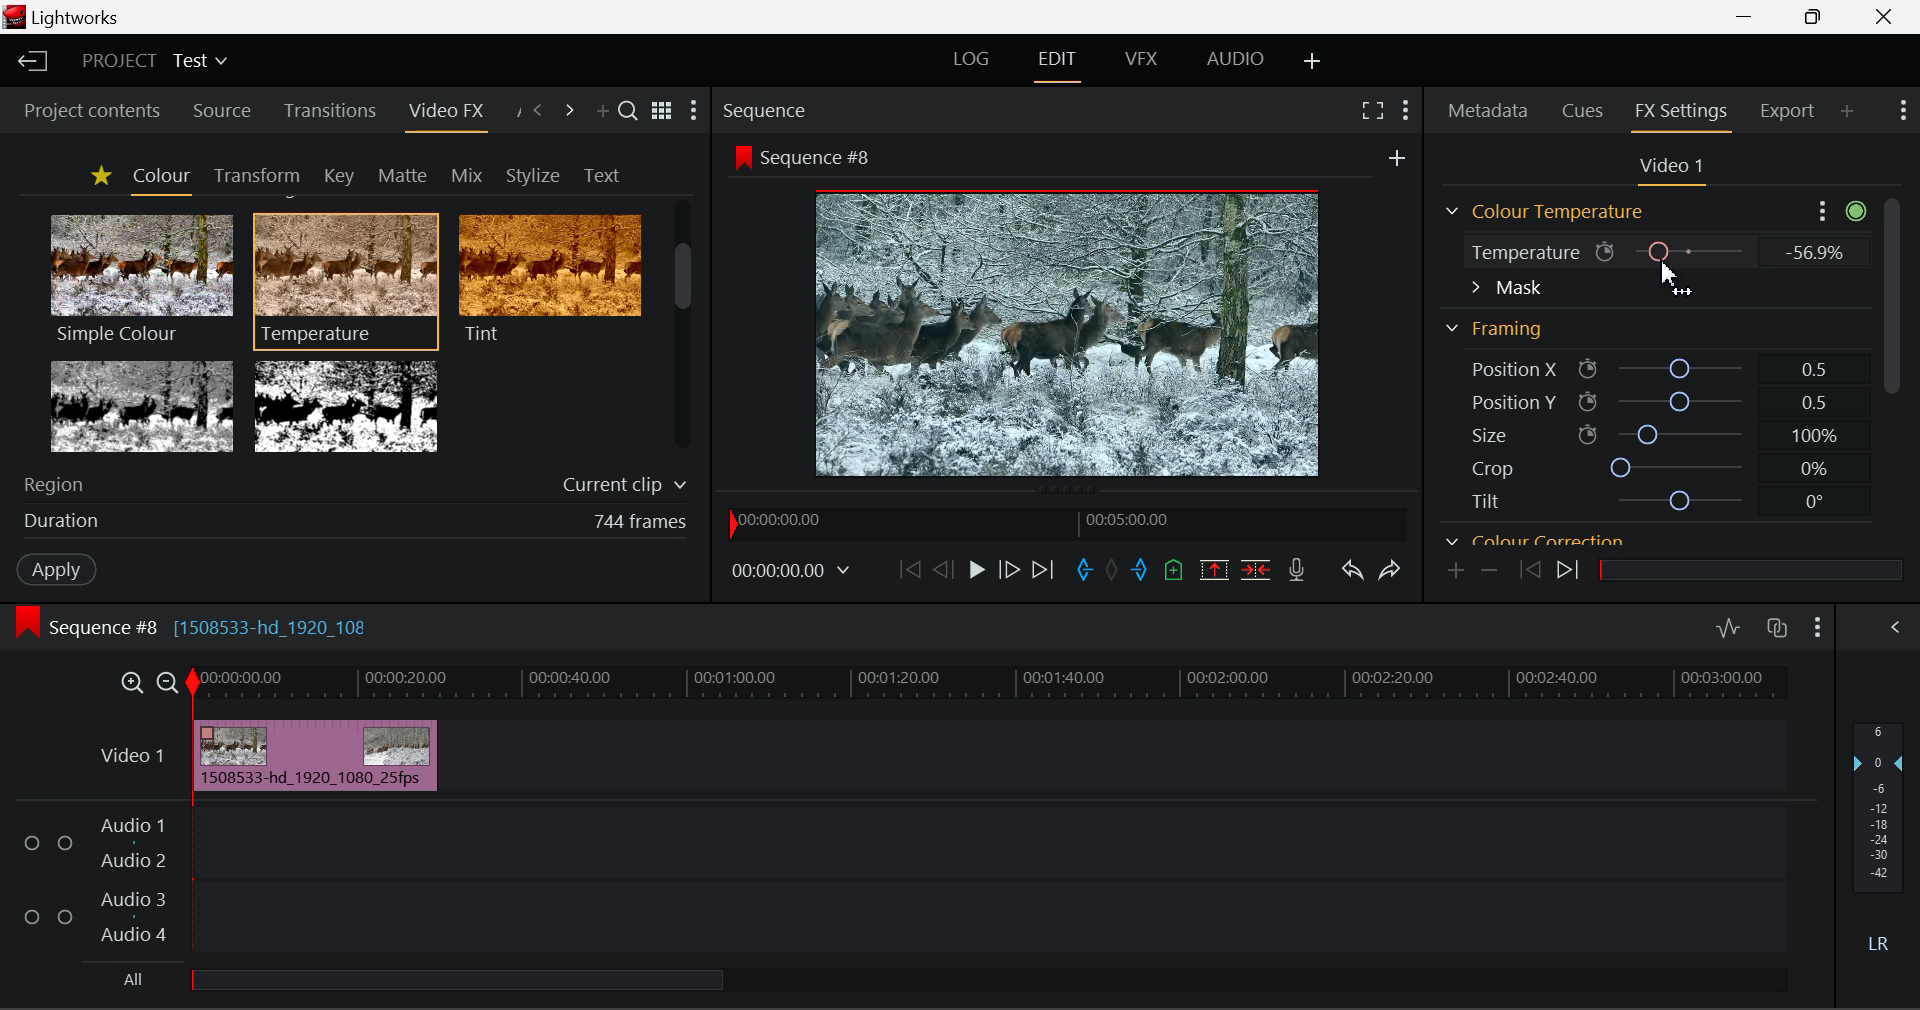  Describe the element at coordinates (1486, 110) in the screenshot. I see `Metadata` at that location.